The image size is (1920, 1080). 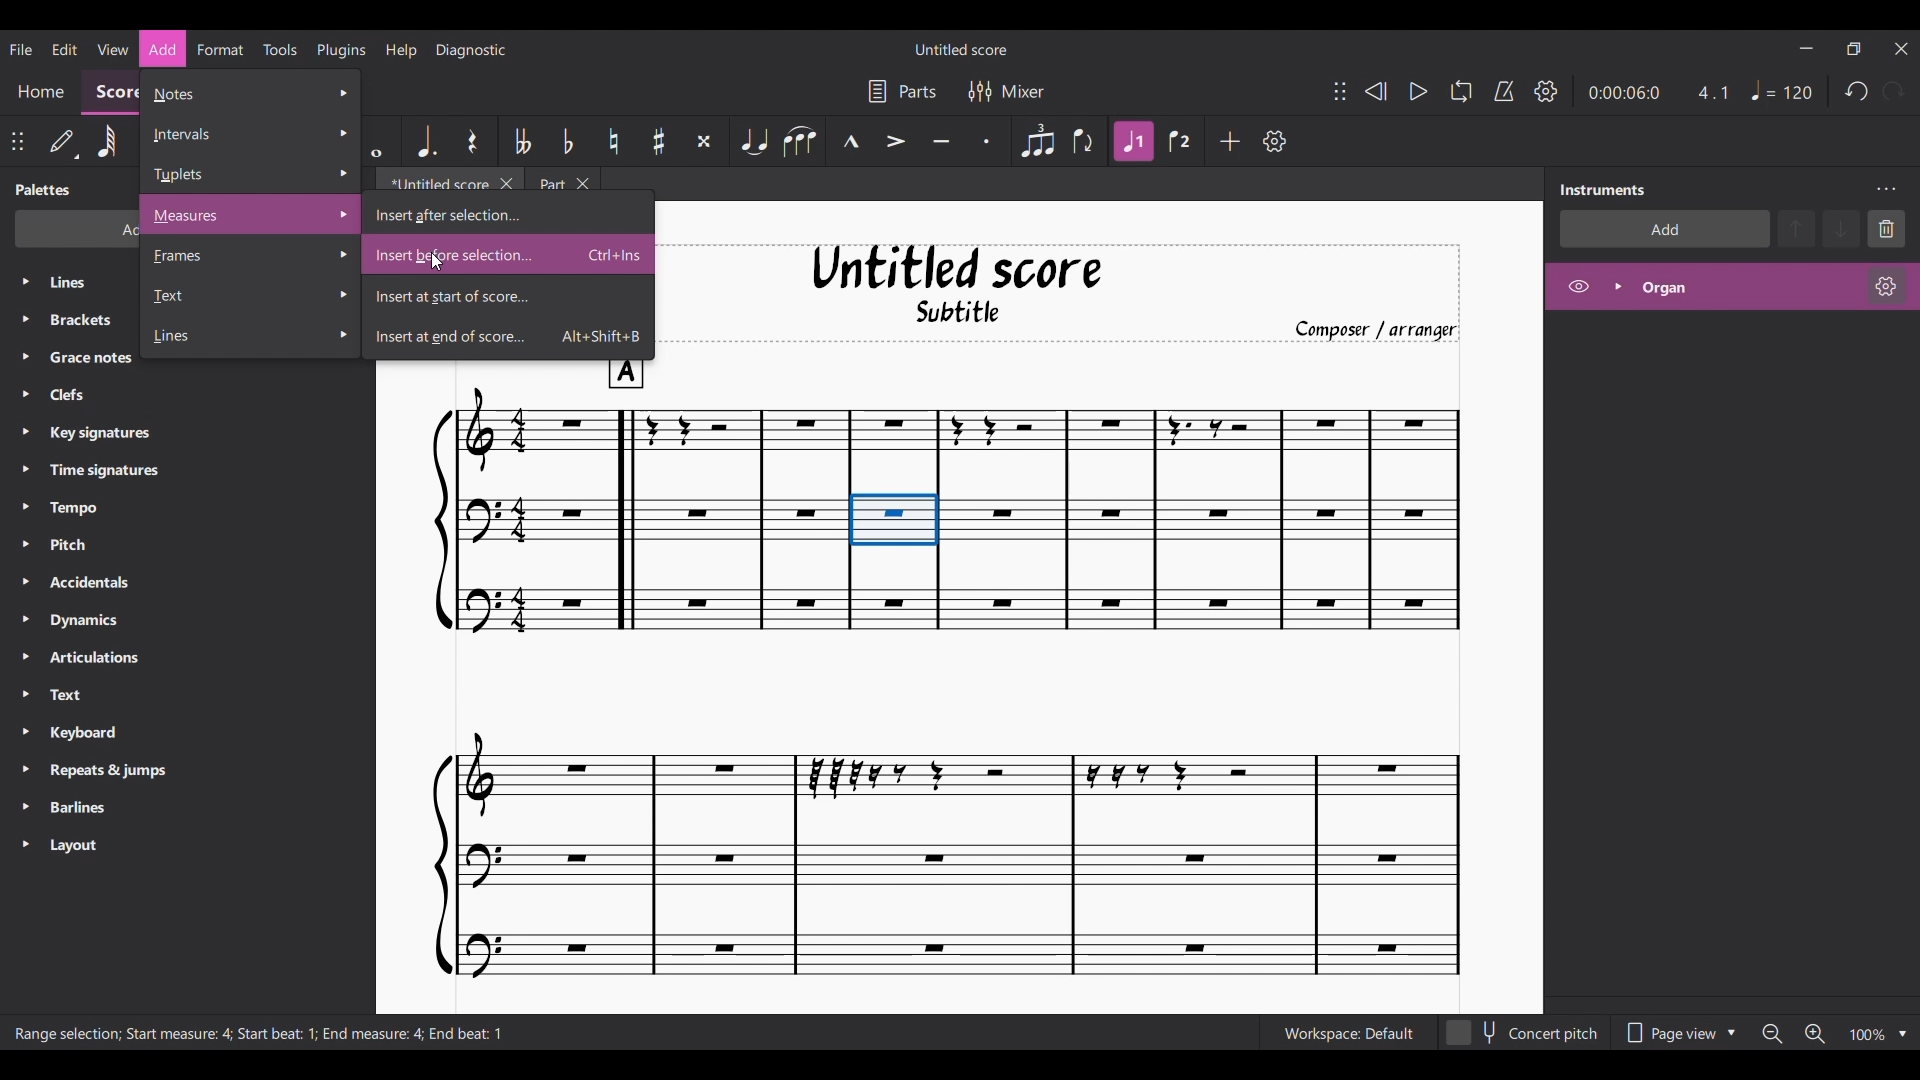 I want to click on Playback settings, so click(x=1545, y=91).